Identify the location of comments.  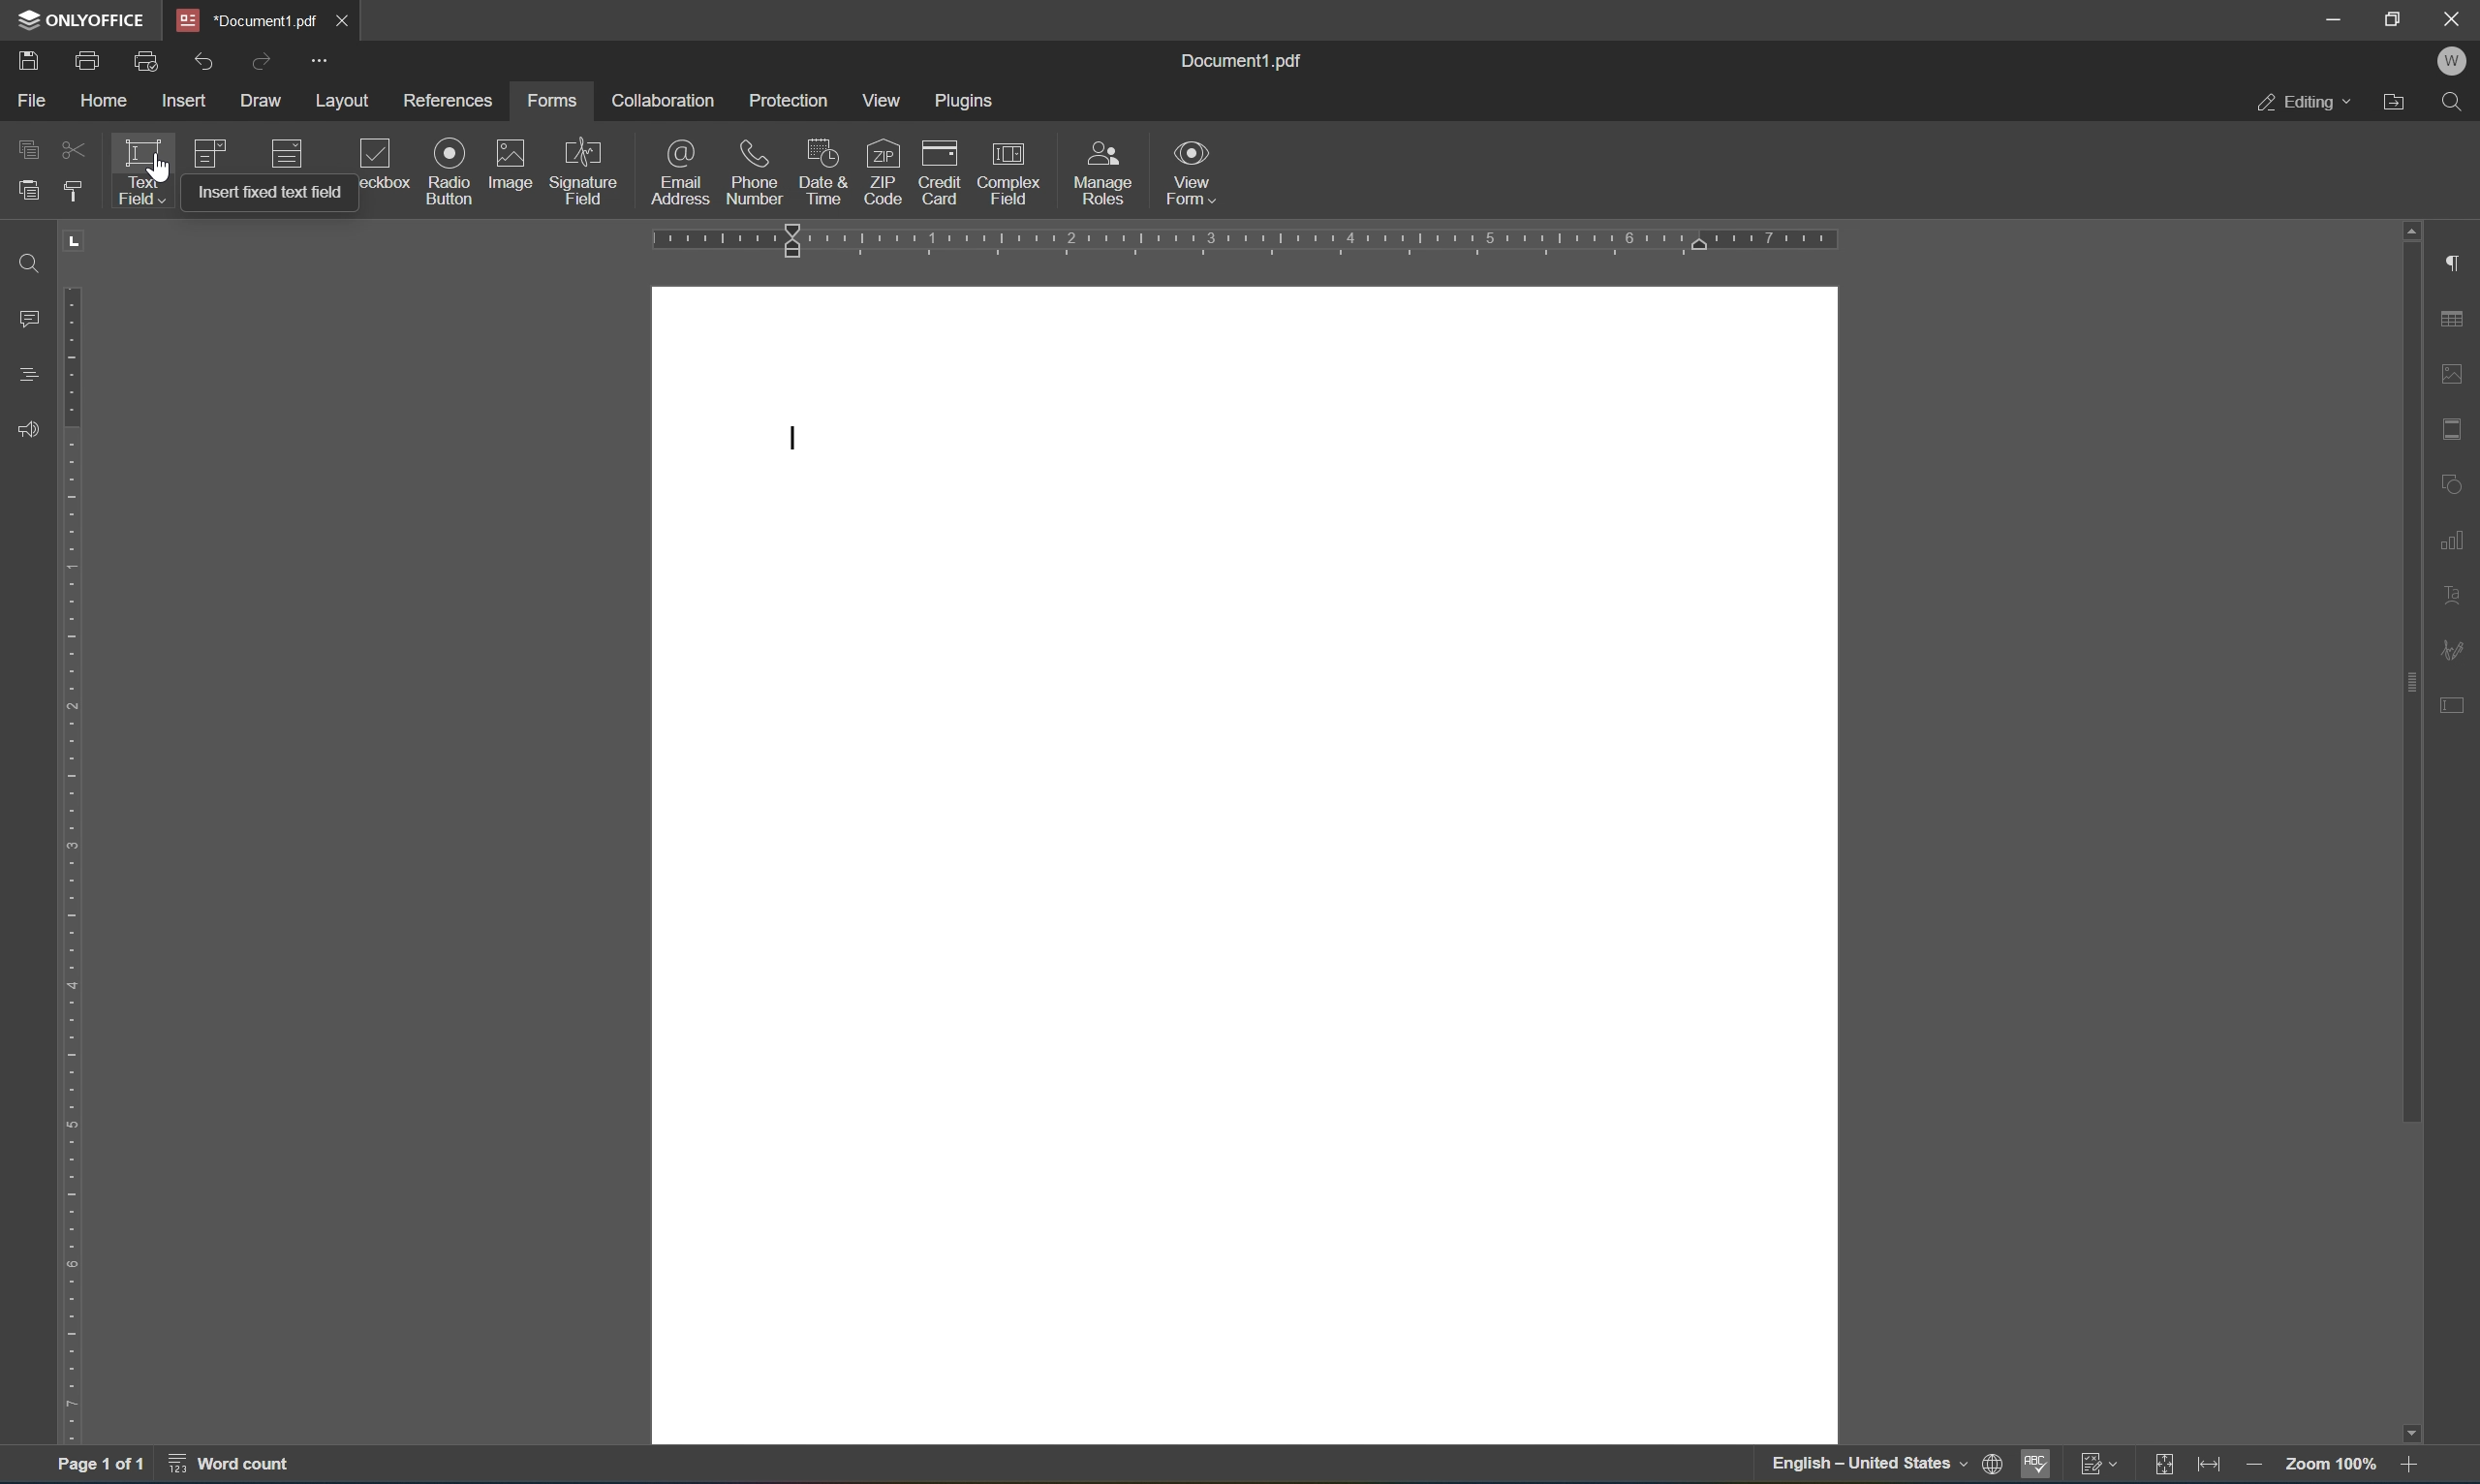
(23, 321).